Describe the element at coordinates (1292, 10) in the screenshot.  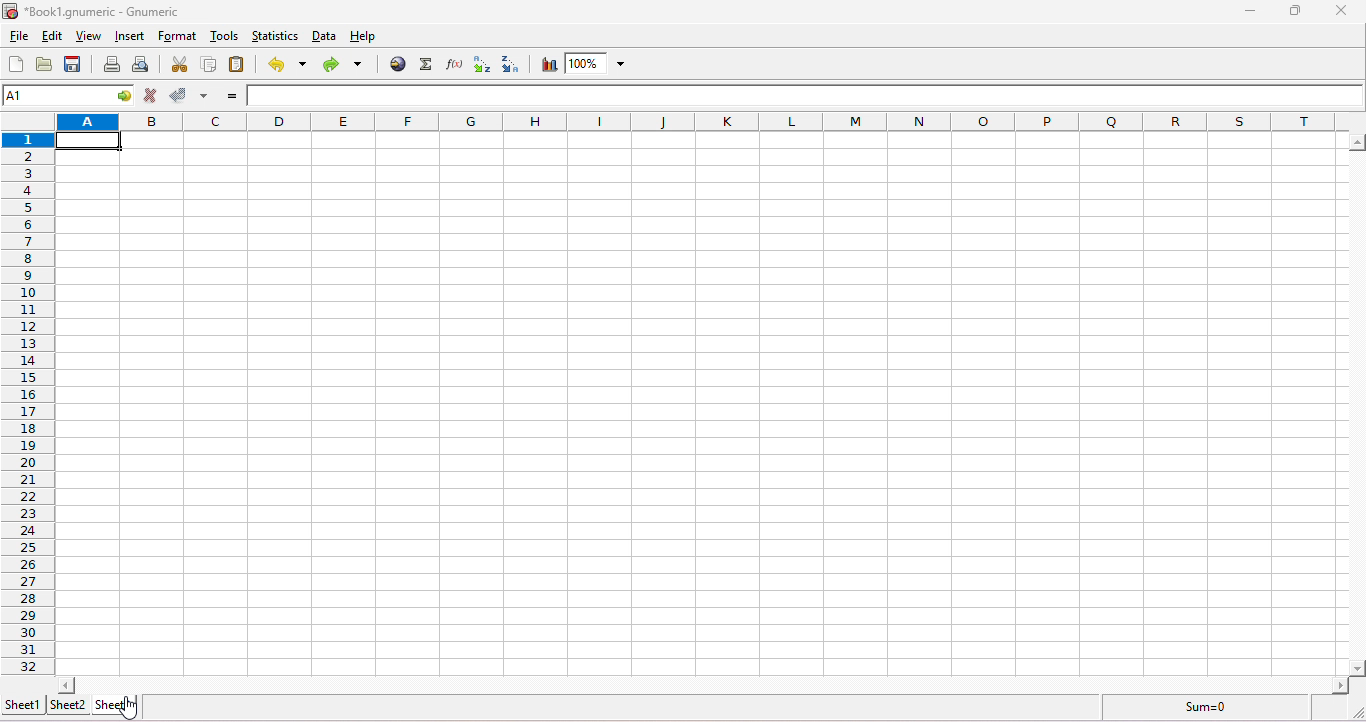
I see `maximize` at that location.